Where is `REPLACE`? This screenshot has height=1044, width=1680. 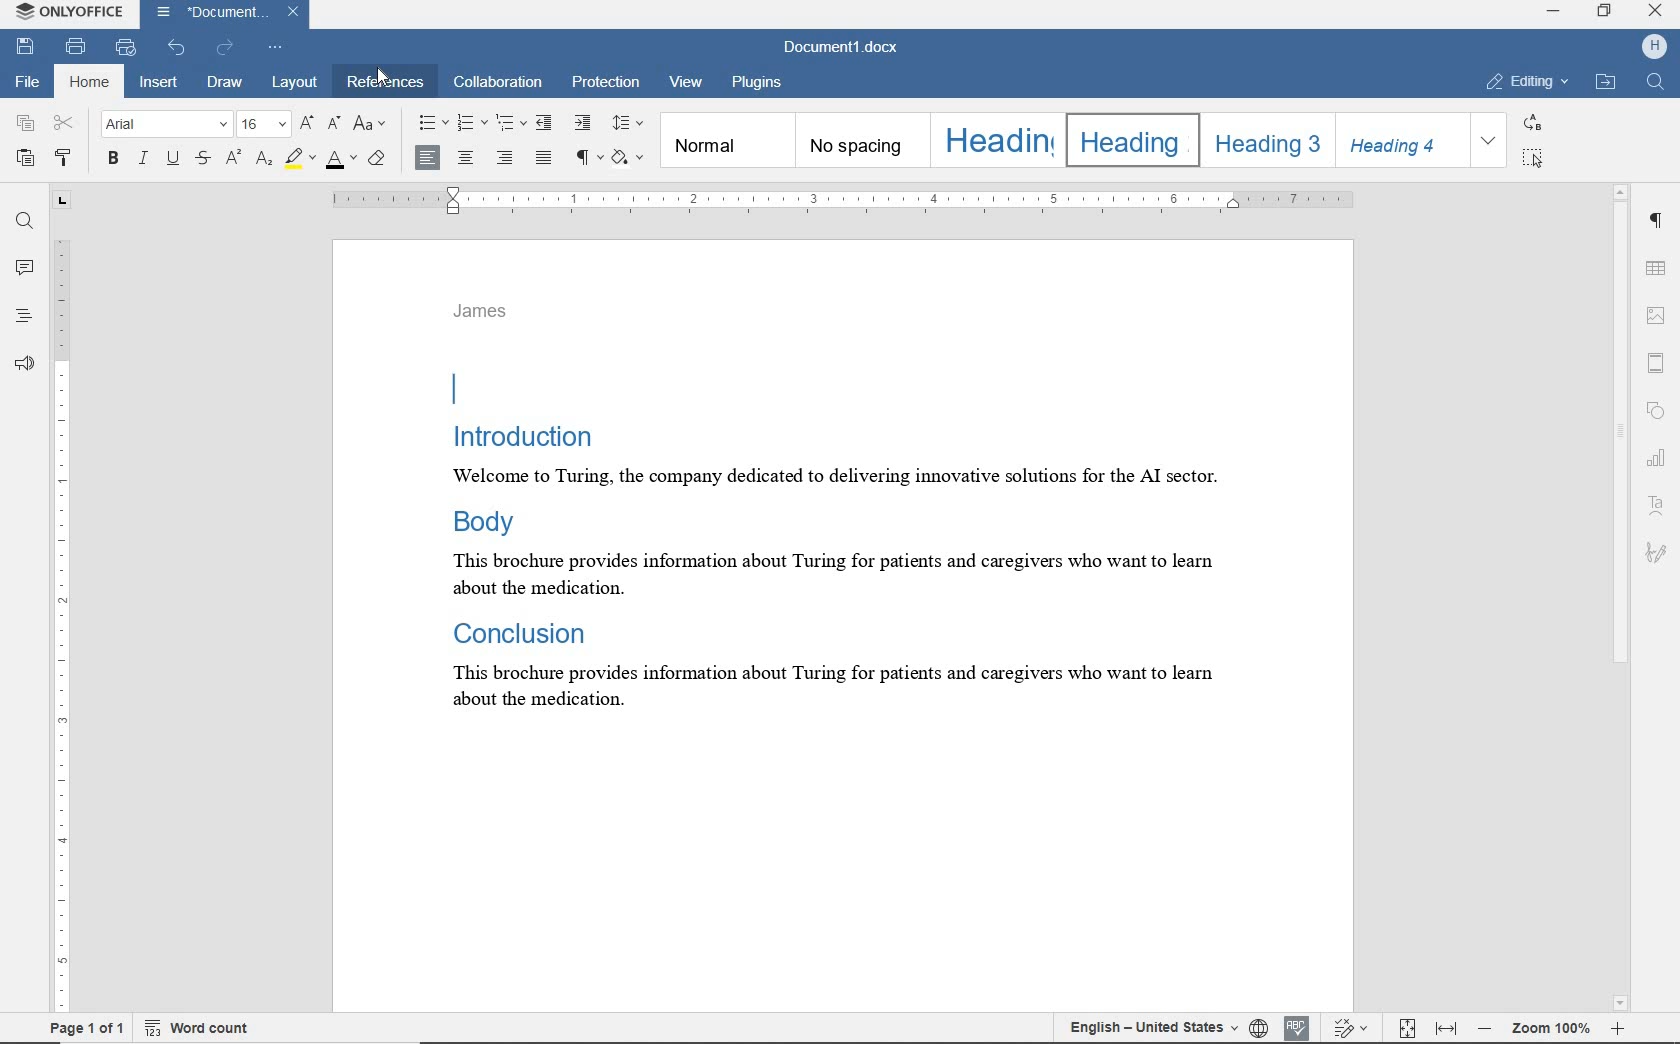
REPLACE is located at coordinates (1533, 123).